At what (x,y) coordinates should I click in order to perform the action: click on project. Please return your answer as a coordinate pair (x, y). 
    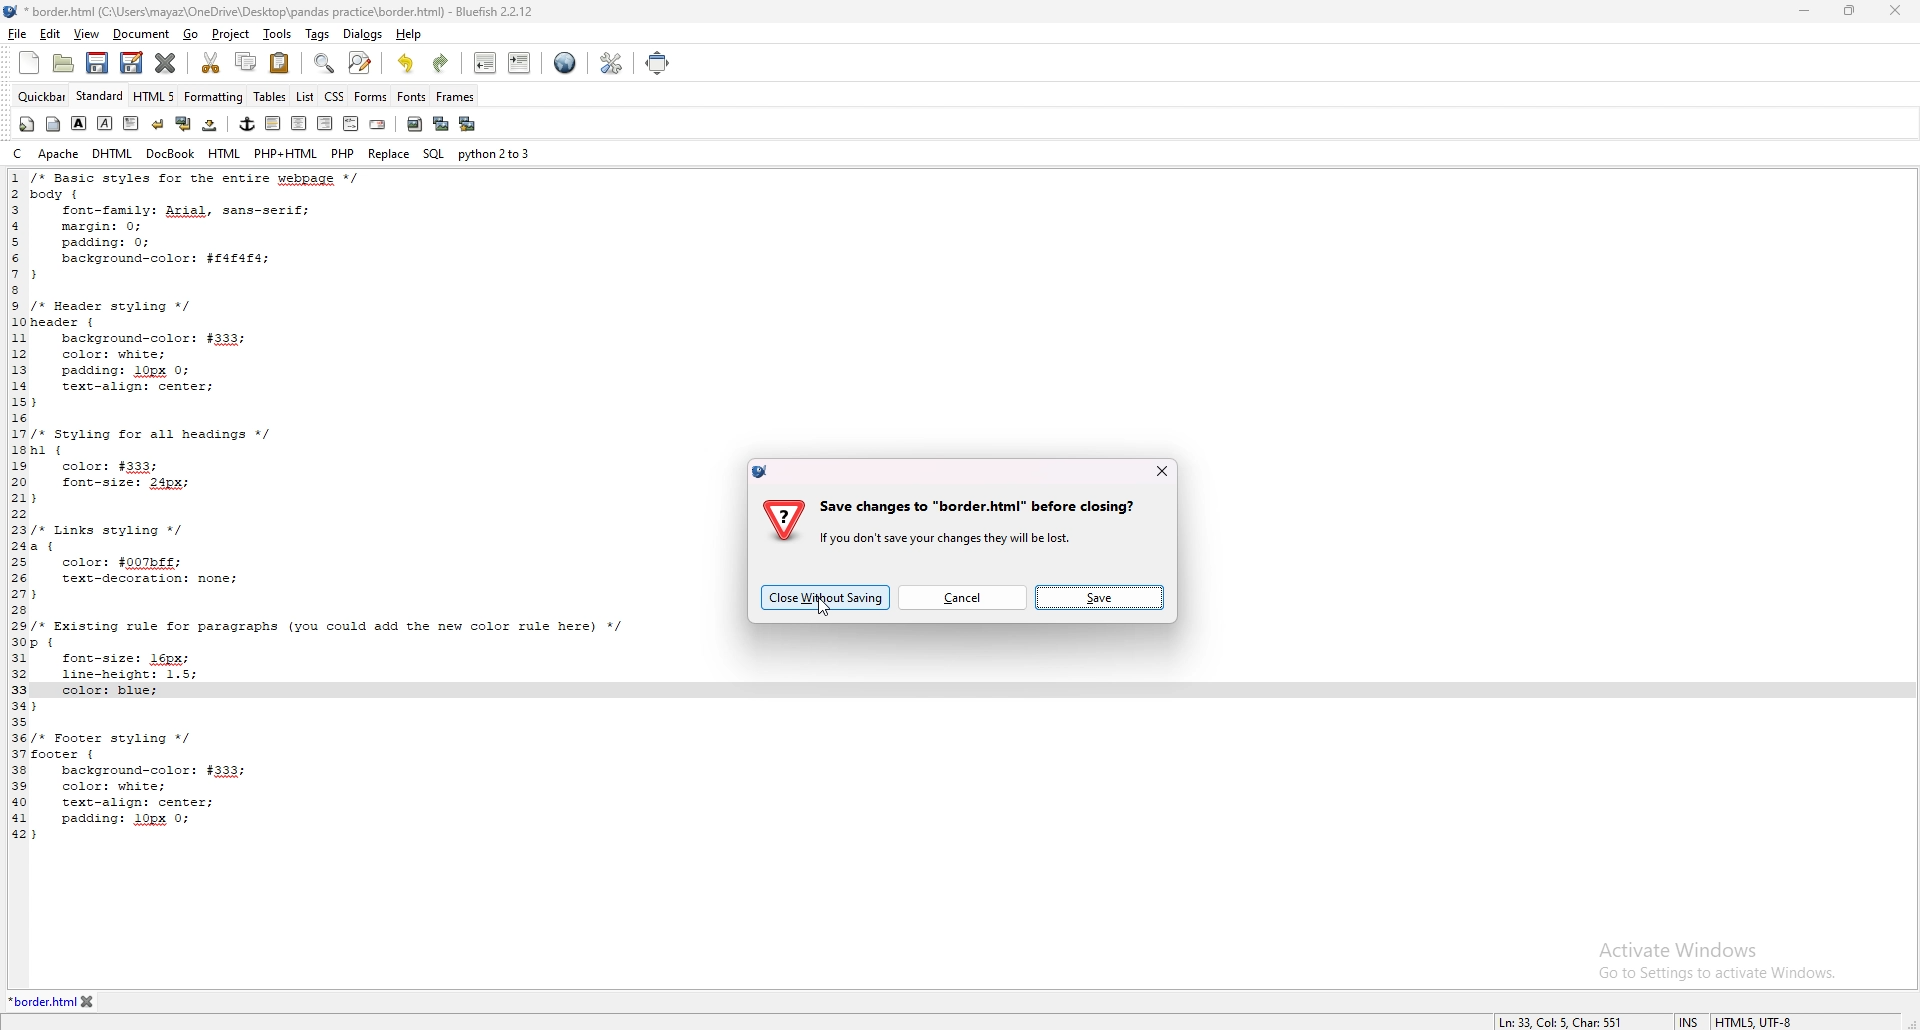
    Looking at the image, I should click on (232, 34).